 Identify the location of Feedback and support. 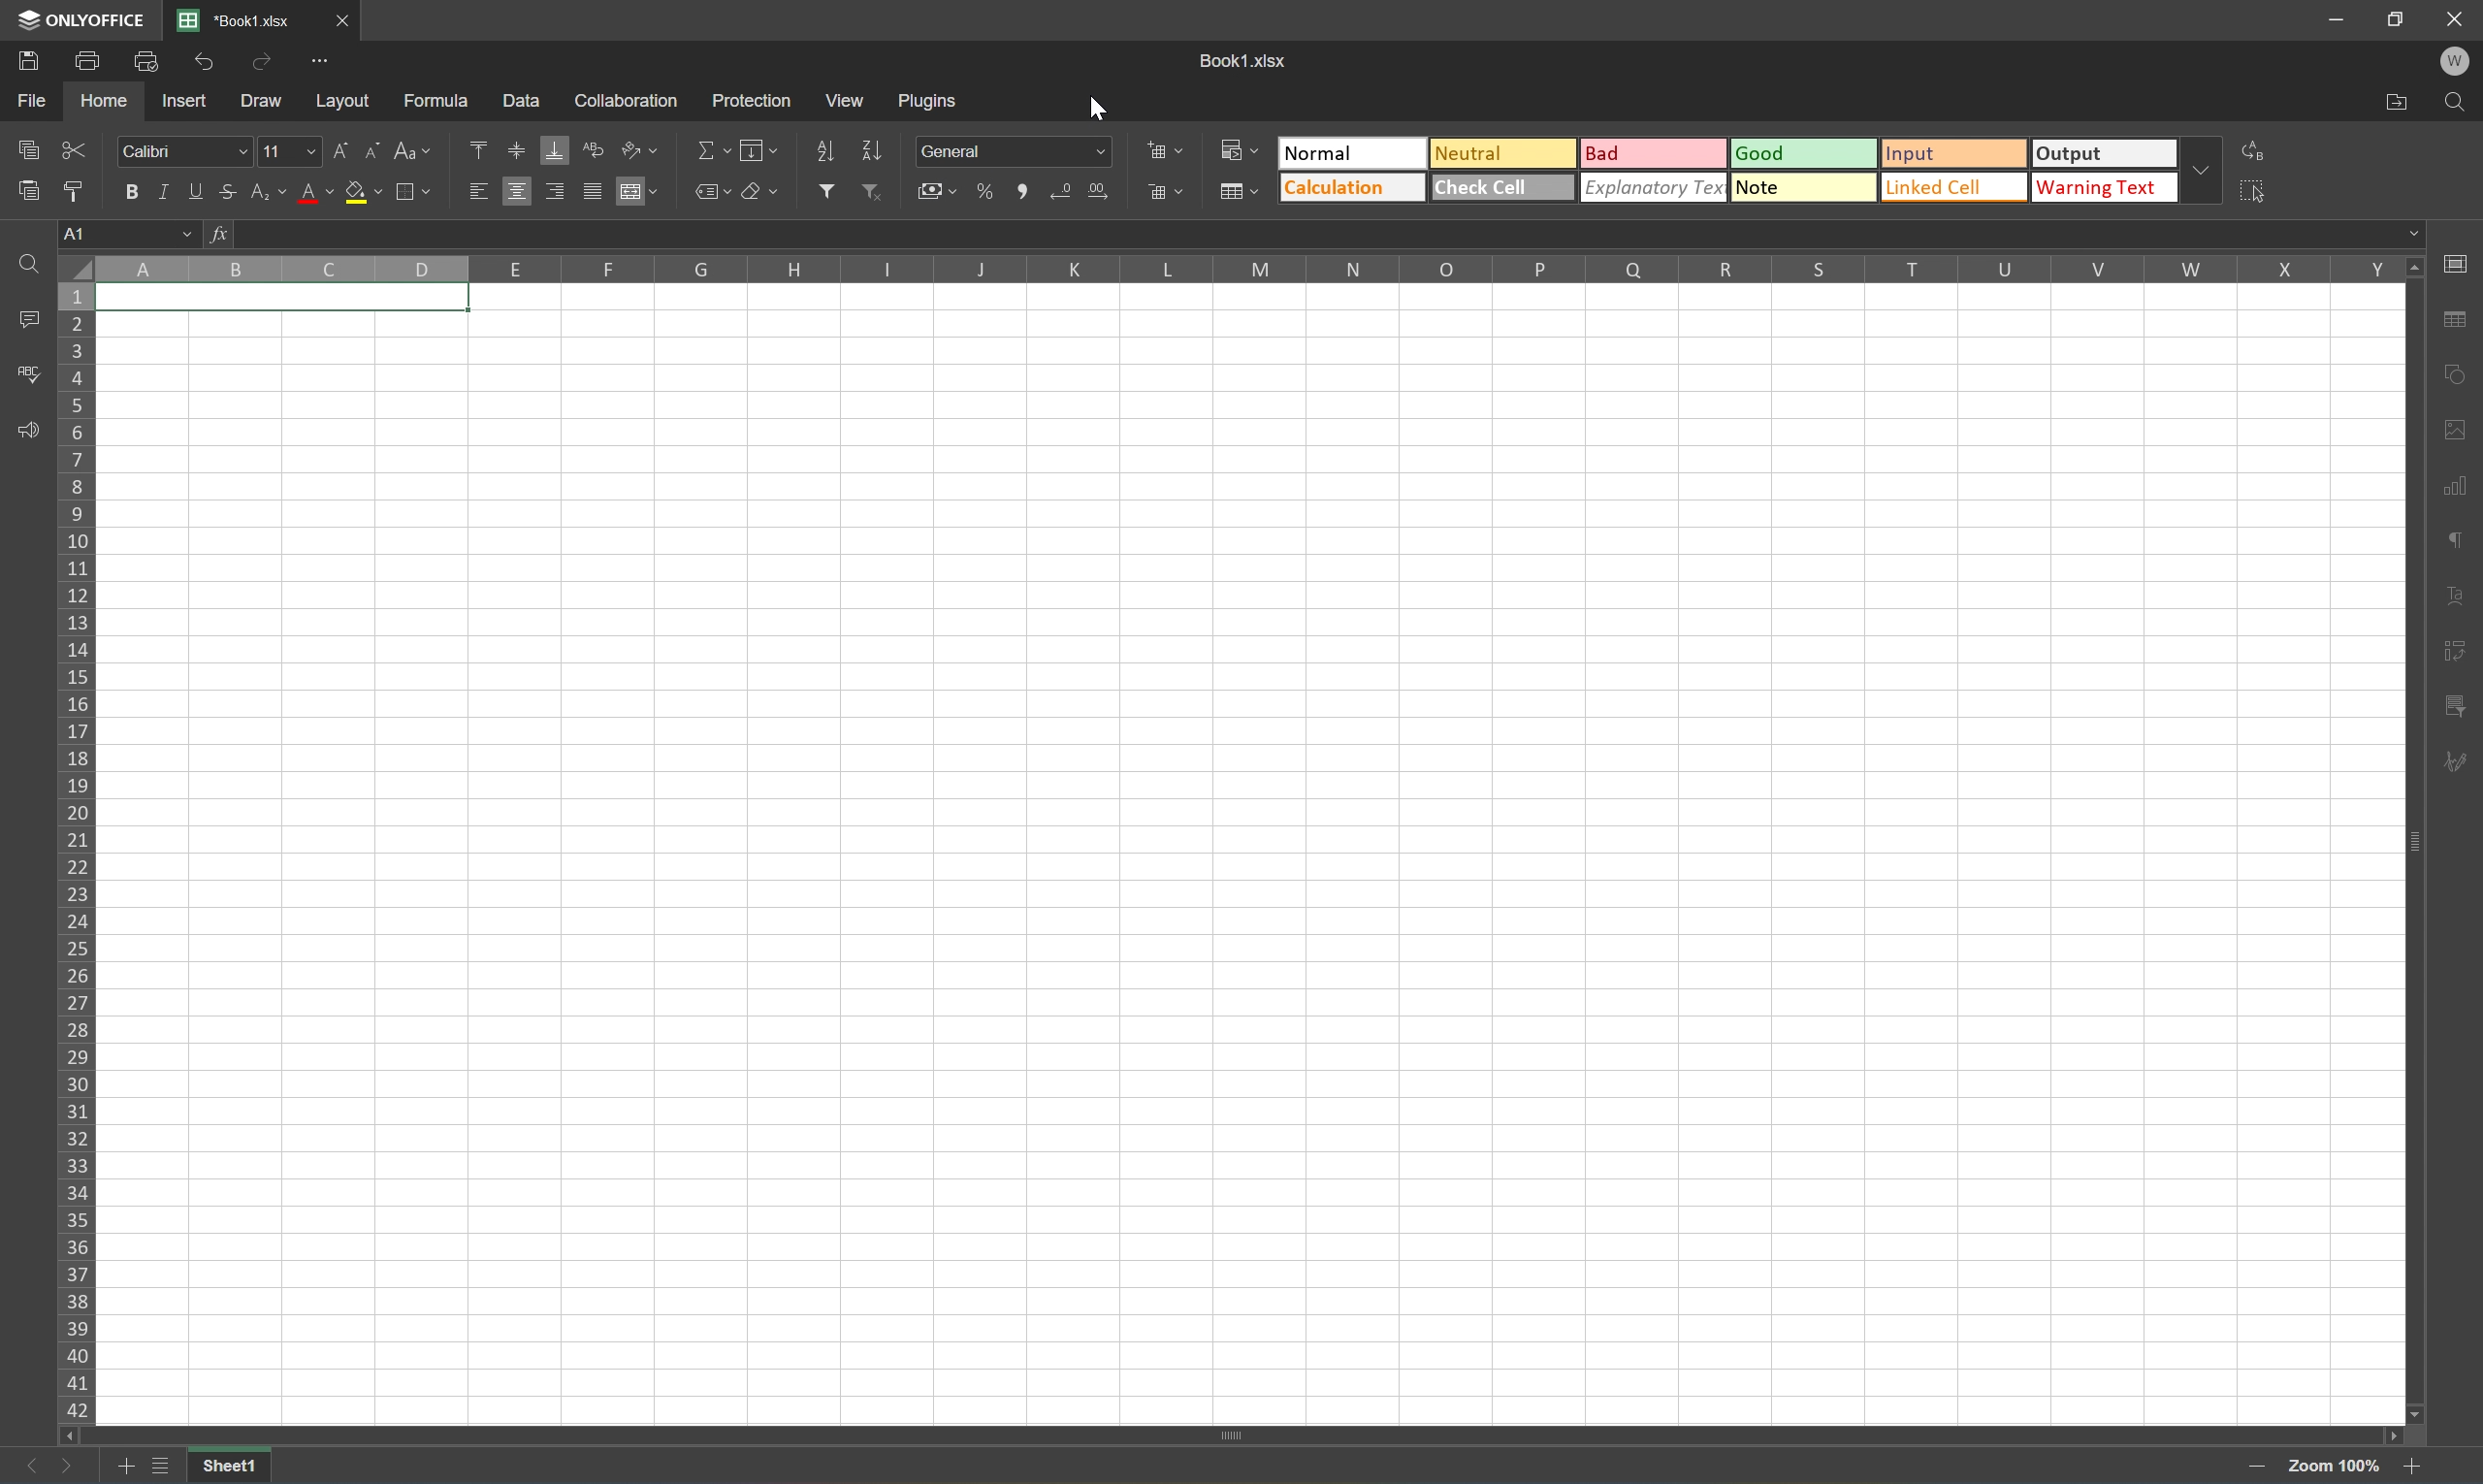
(28, 430).